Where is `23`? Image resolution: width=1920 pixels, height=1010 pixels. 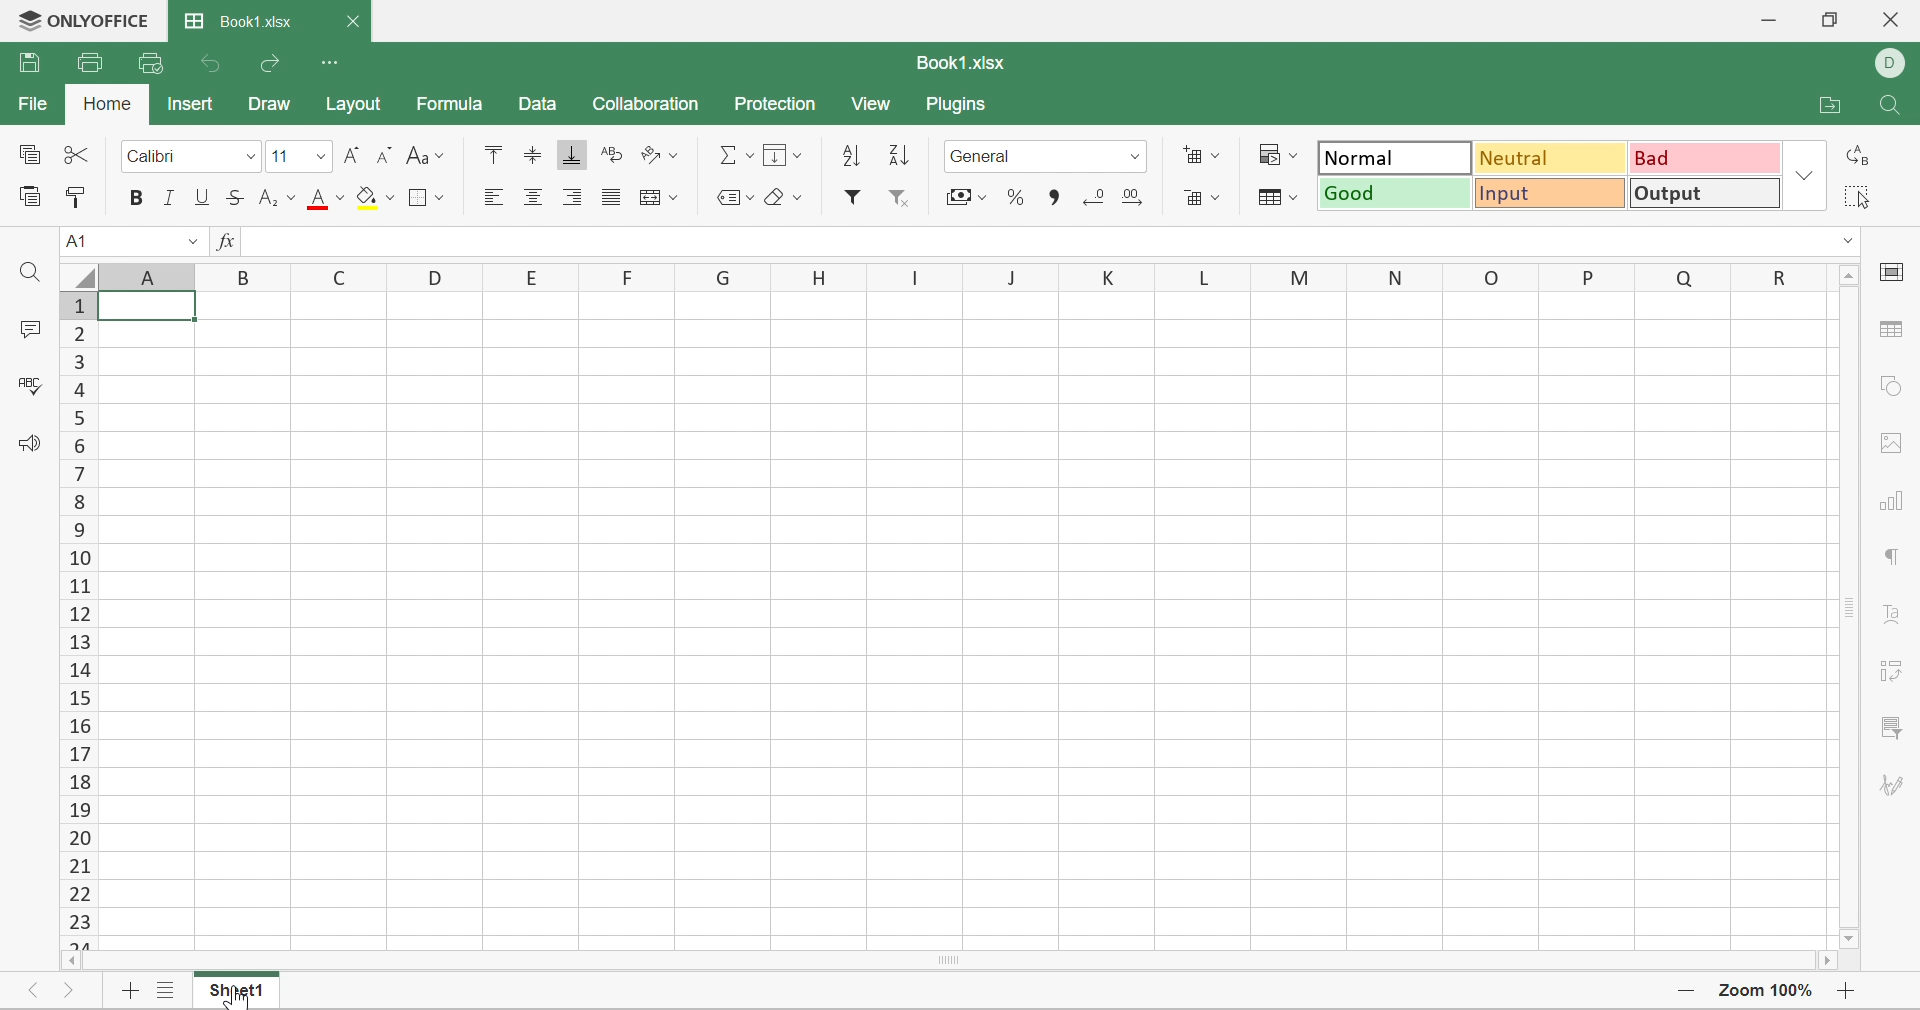 23 is located at coordinates (86, 925).